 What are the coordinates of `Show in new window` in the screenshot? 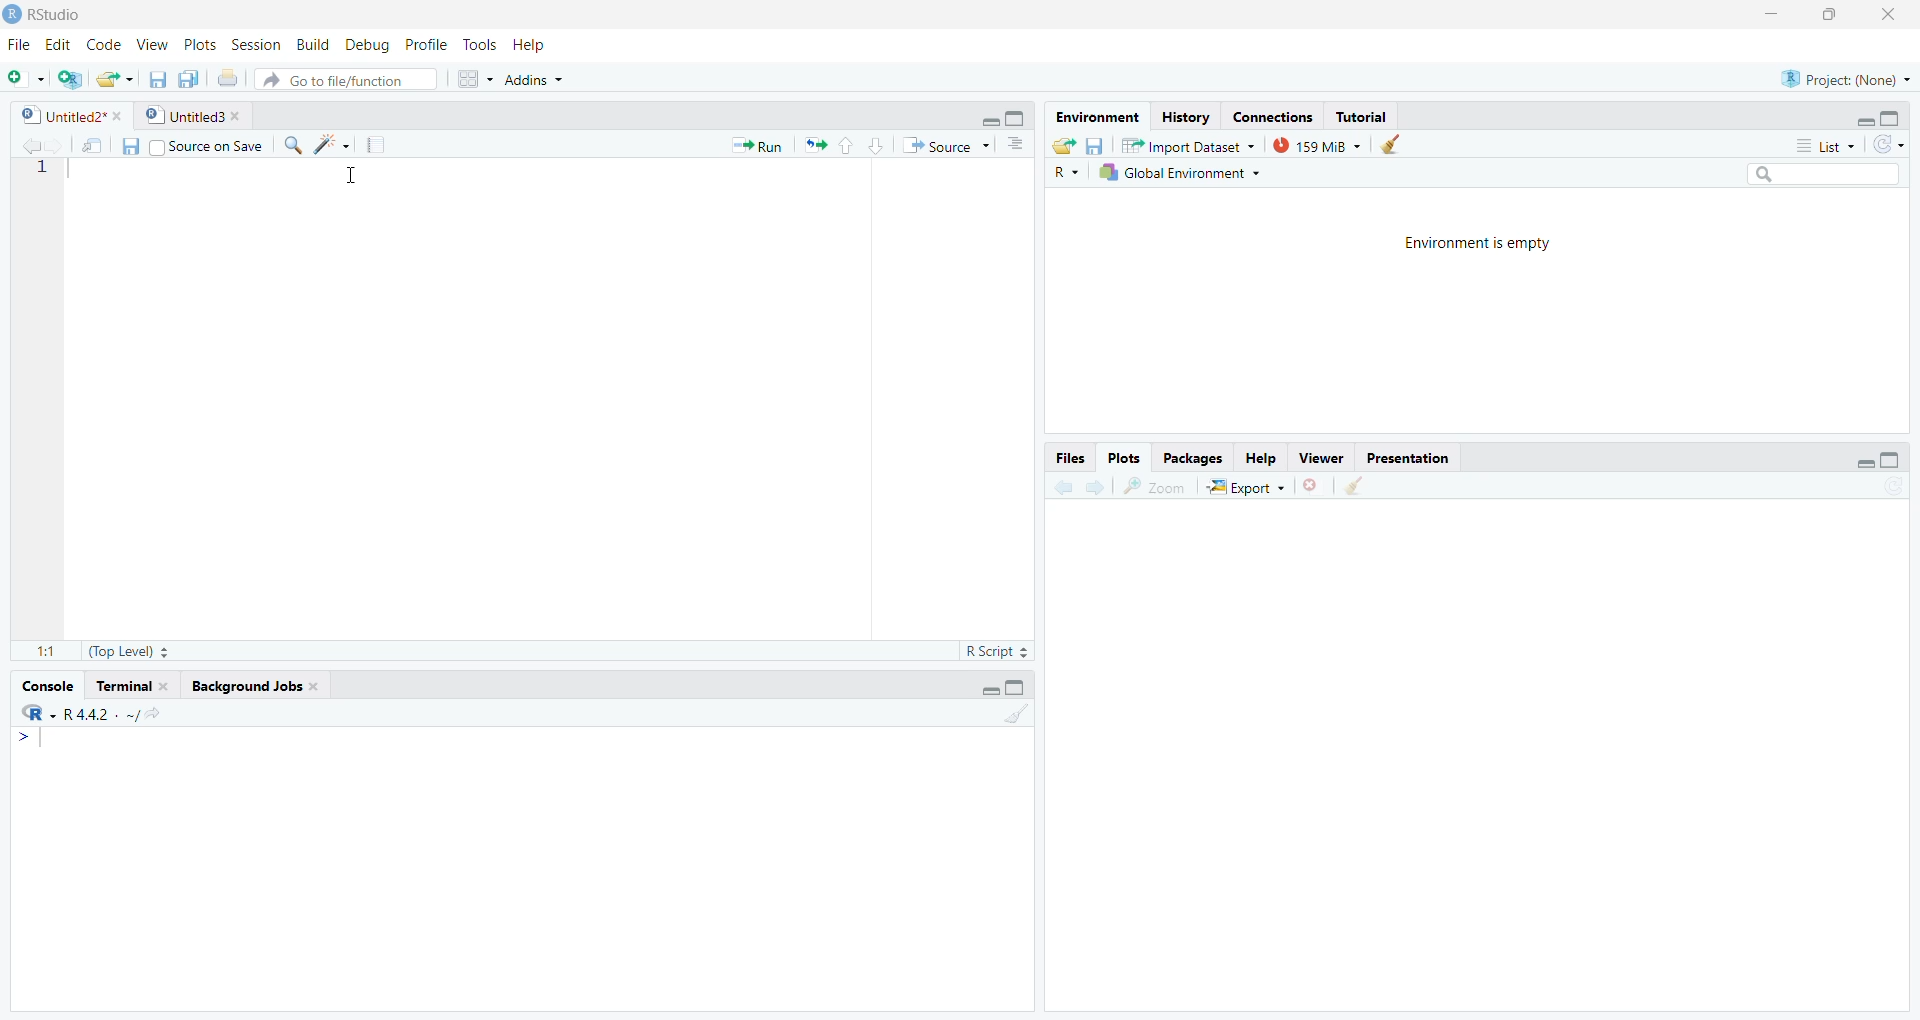 It's located at (91, 149).